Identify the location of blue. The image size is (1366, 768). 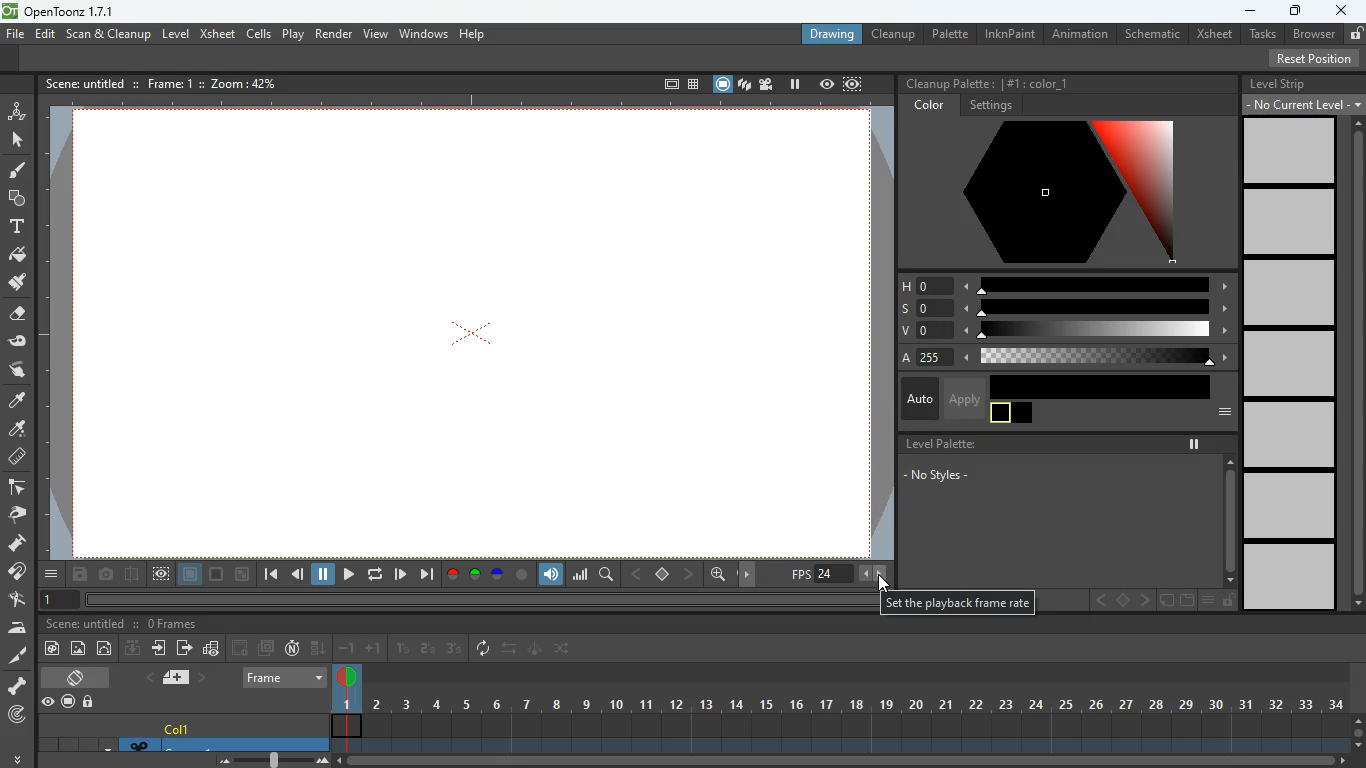
(499, 574).